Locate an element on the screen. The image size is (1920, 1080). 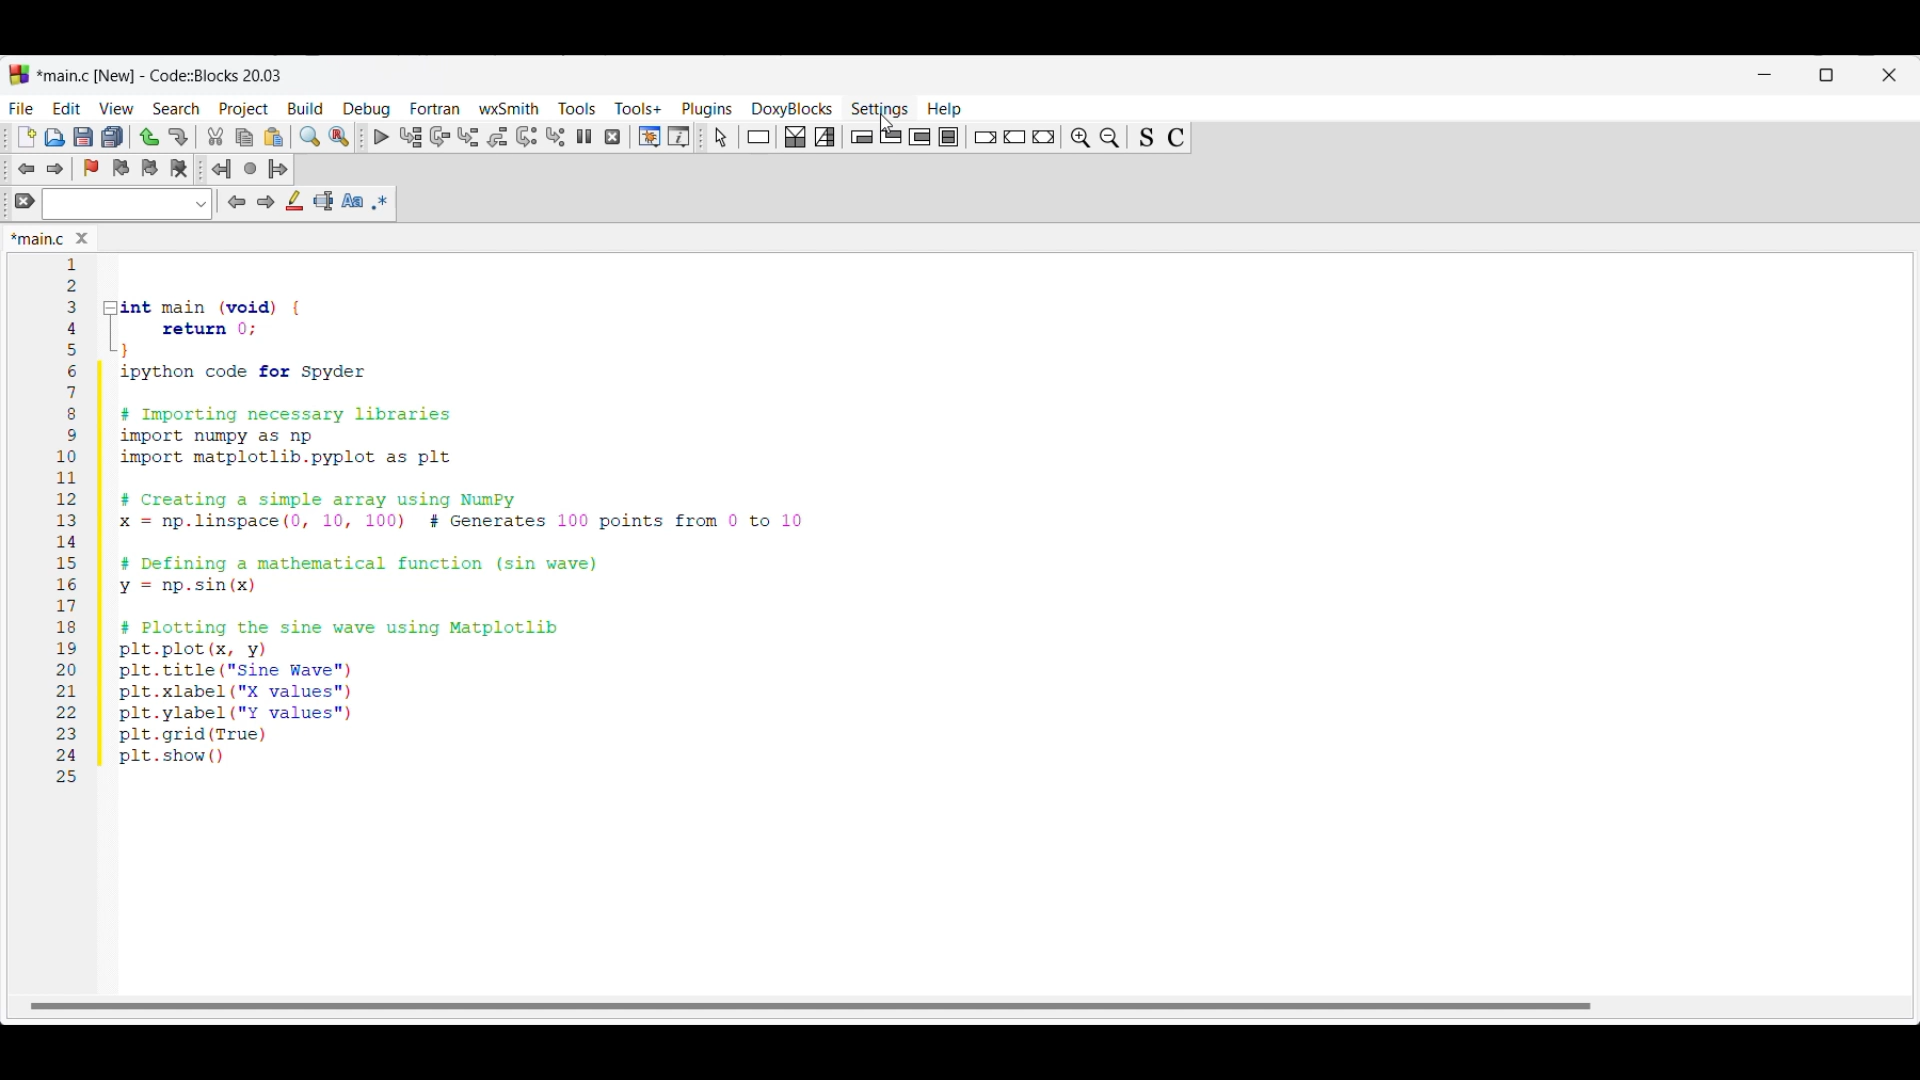
Toggle forward is located at coordinates (56, 169).